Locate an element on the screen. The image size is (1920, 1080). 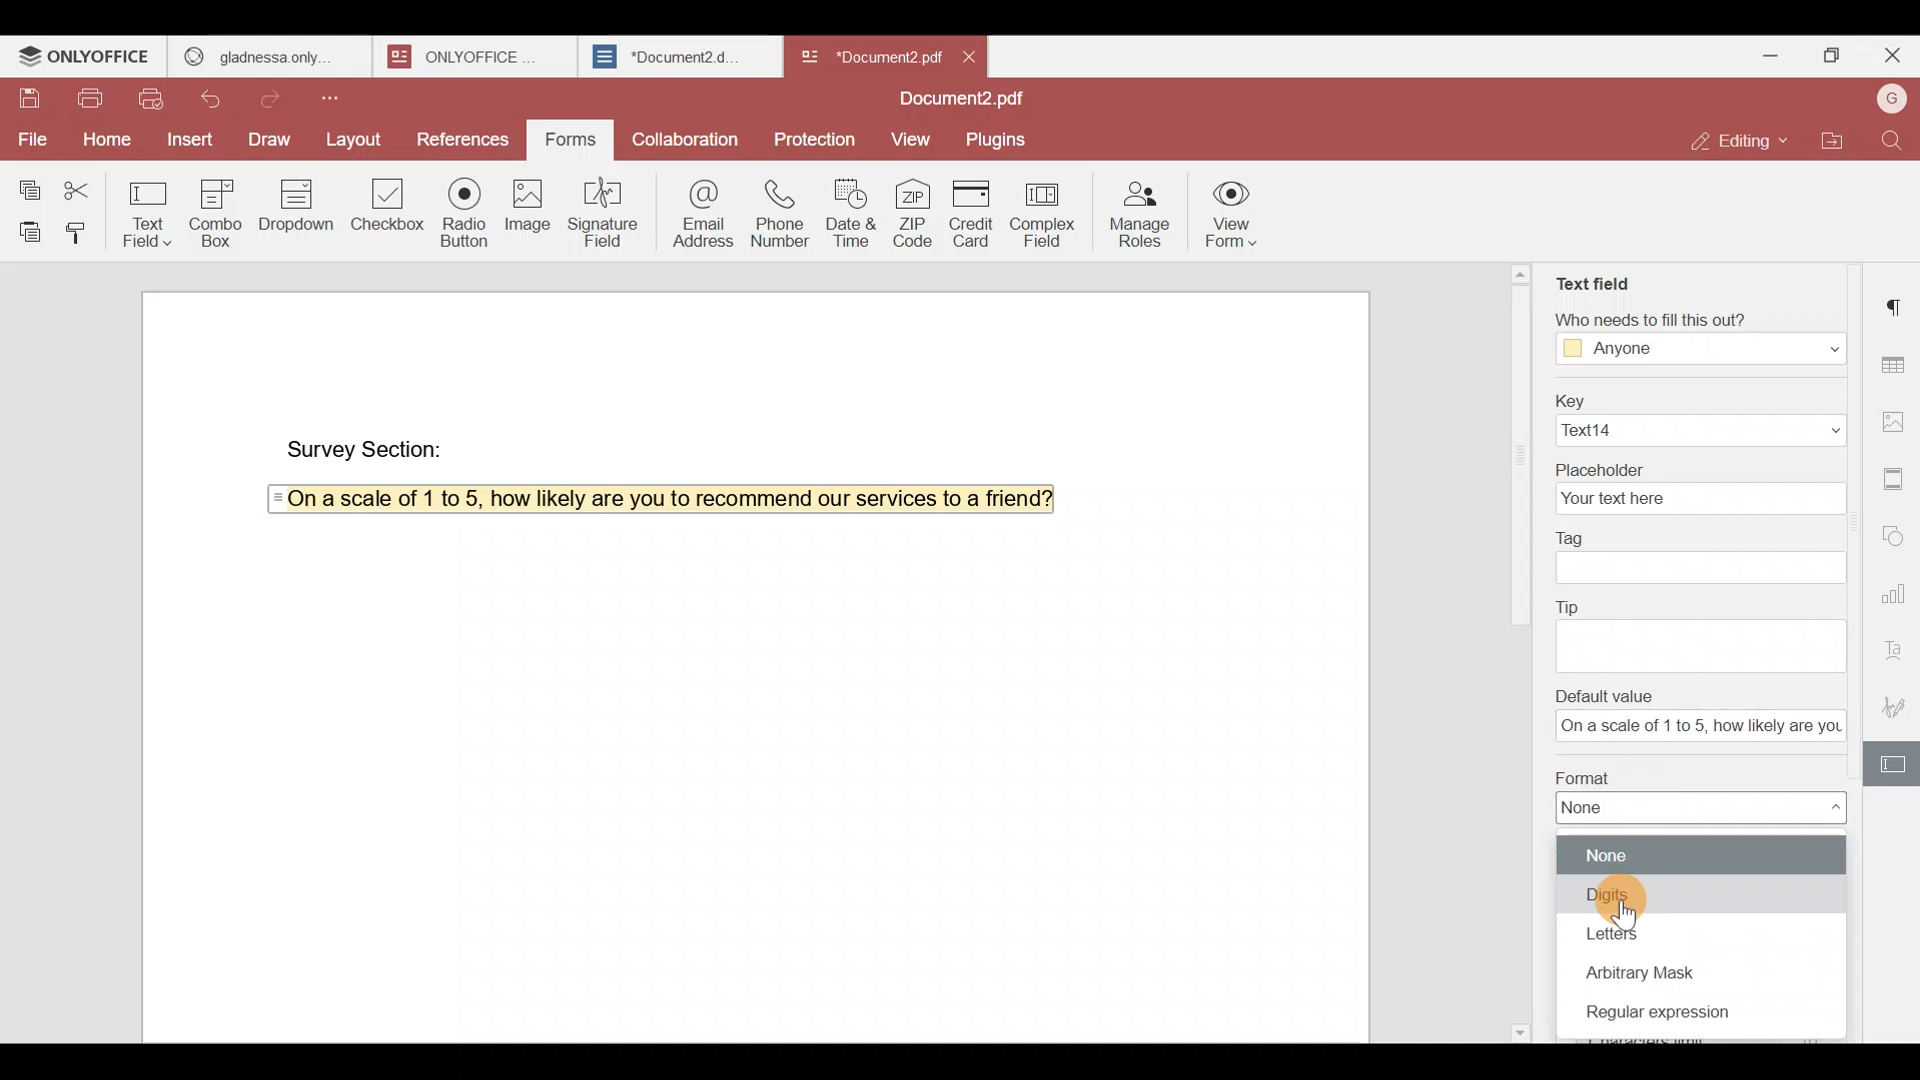
Maximize is located at coordinates (1836, 56).